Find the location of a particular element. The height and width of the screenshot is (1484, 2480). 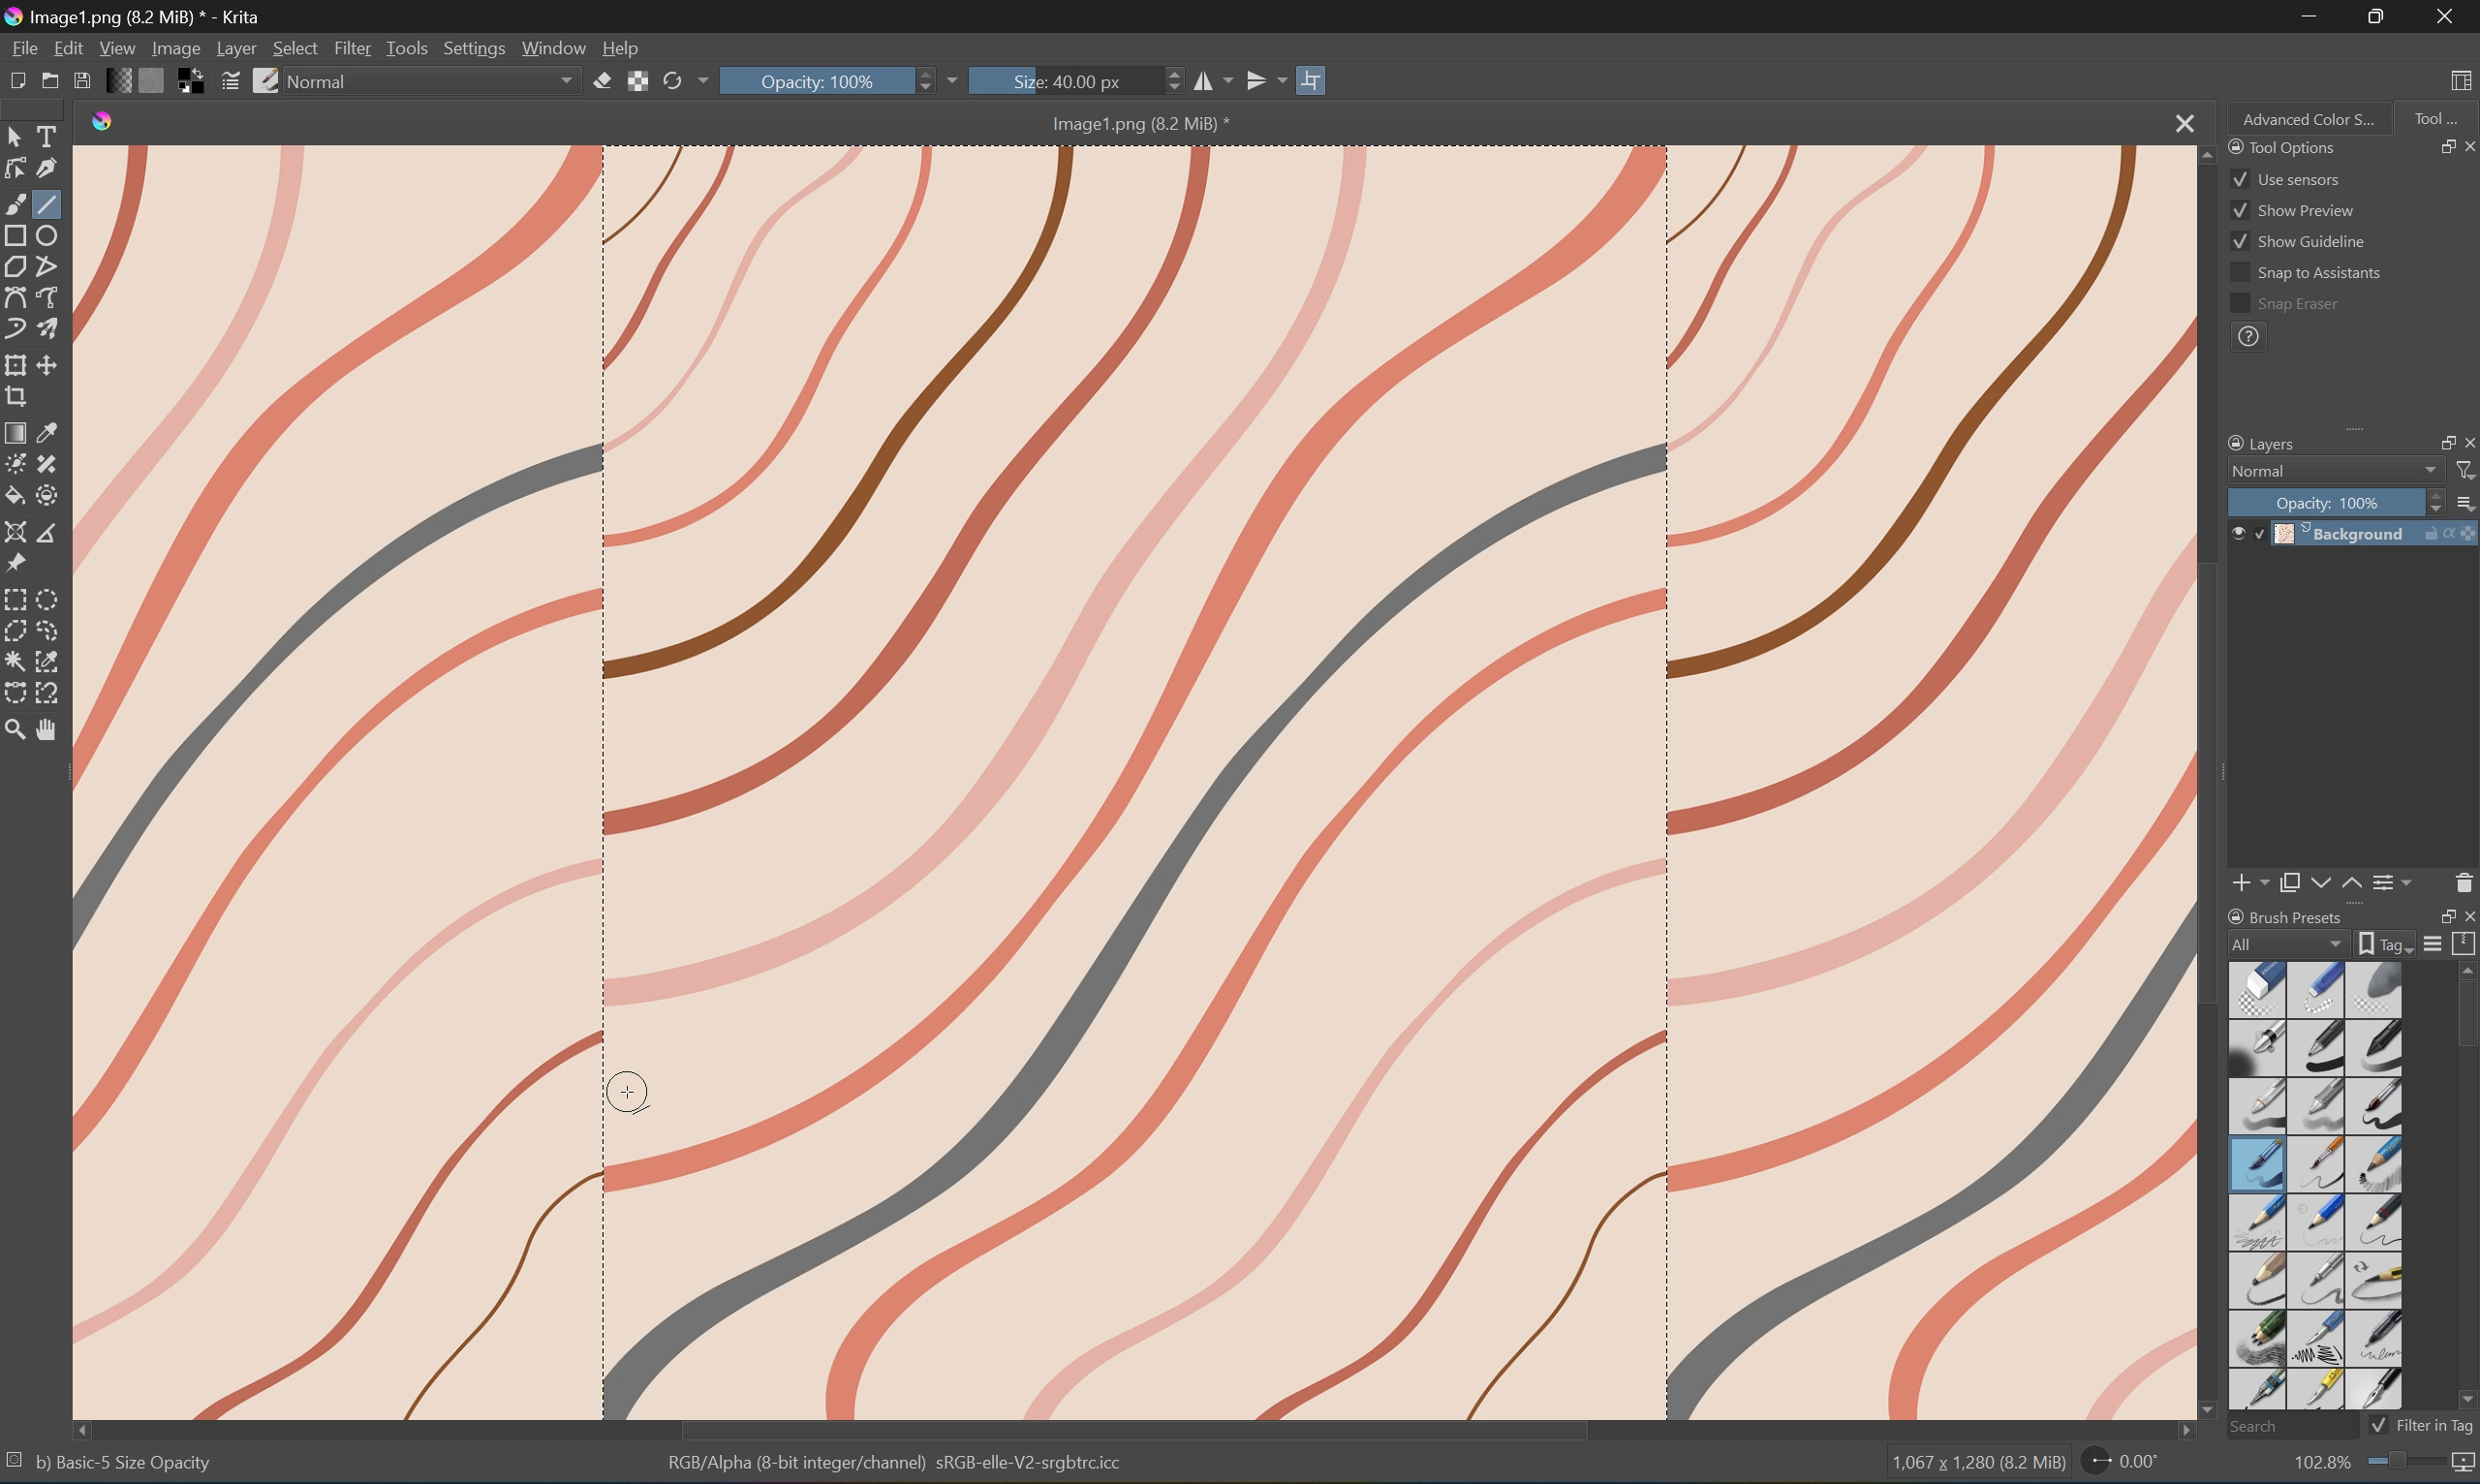

Freehand selection is located at coordinates (51, 631).